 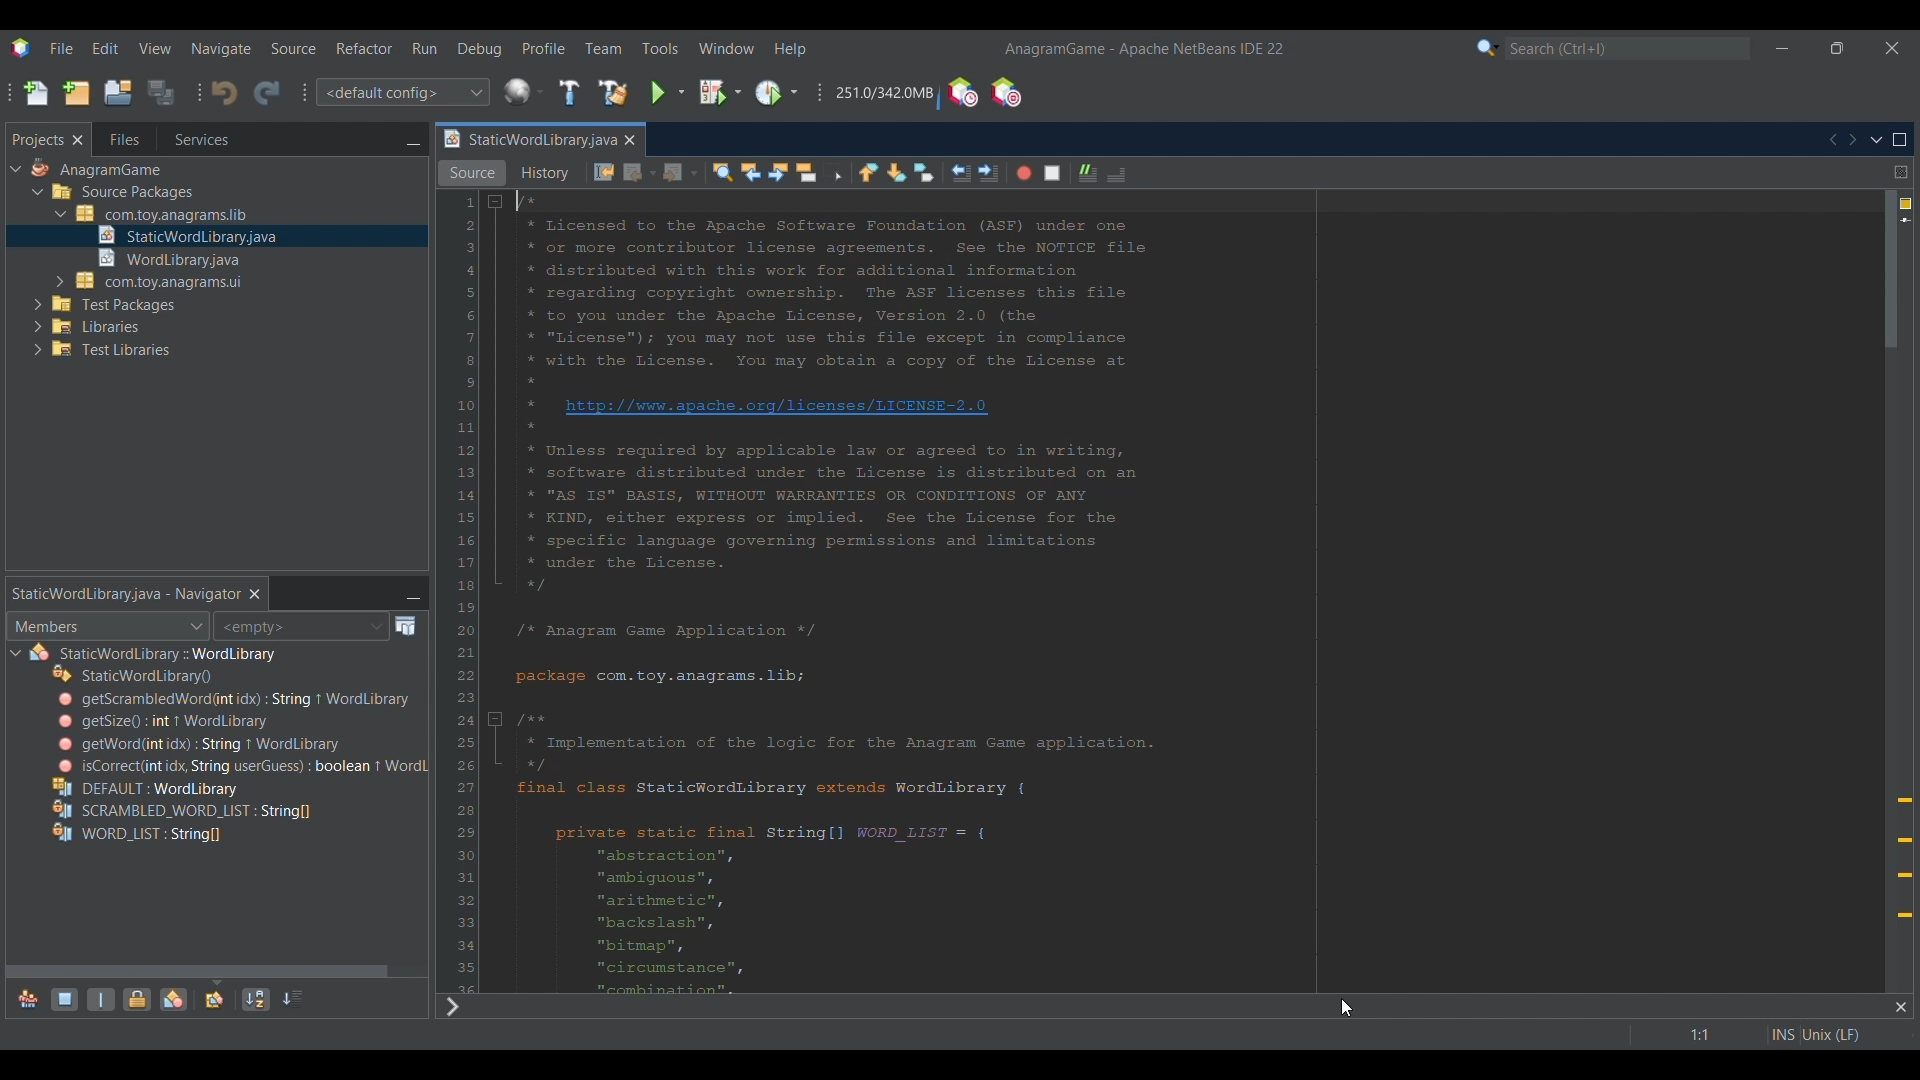 What do you see at coordinates (869, 173) in the screenshot?
I see `Previous bookmark` at bounding box center [869, 173].